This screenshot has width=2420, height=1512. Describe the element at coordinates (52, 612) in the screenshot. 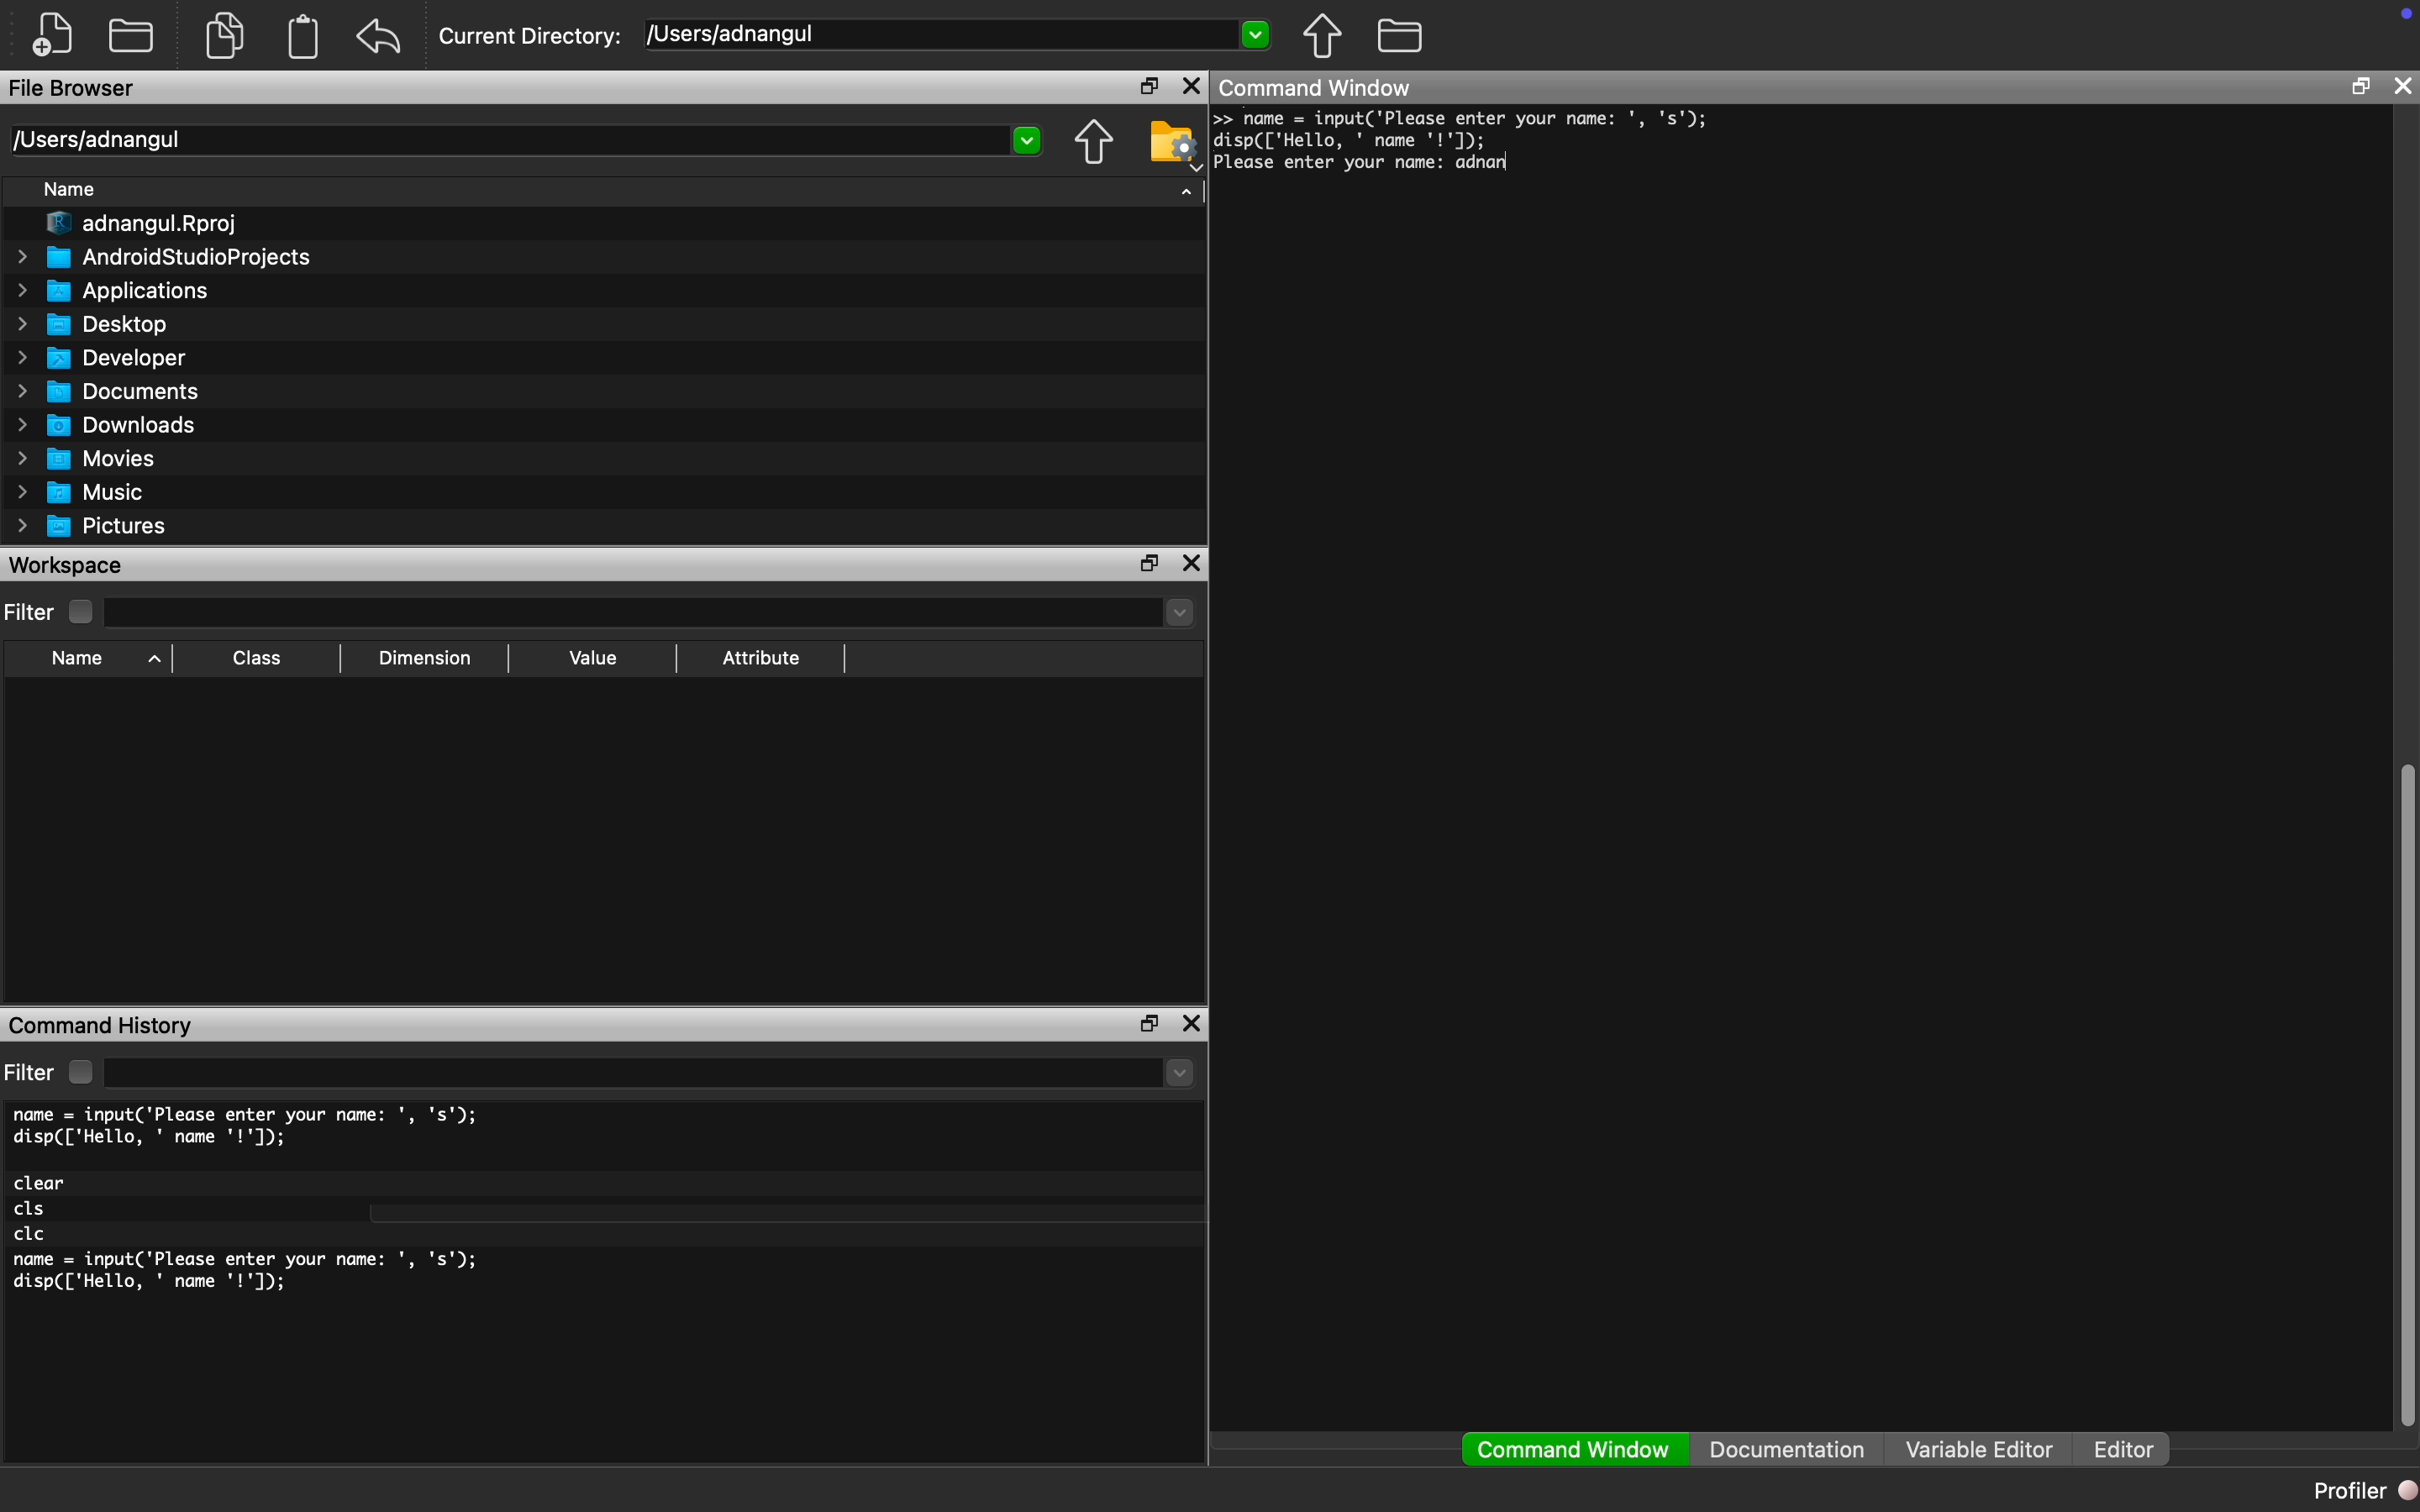

I see `Filter` at that location.